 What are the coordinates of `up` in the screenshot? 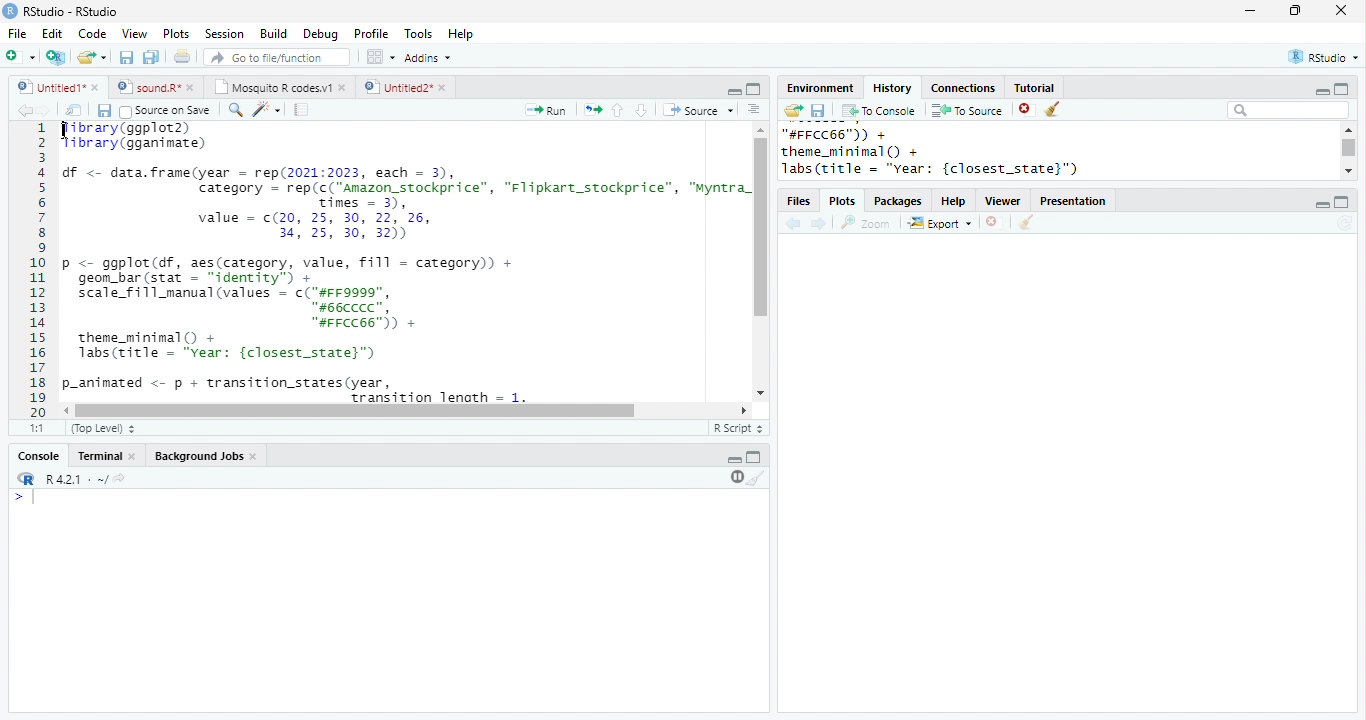 It's located at (618, 111).